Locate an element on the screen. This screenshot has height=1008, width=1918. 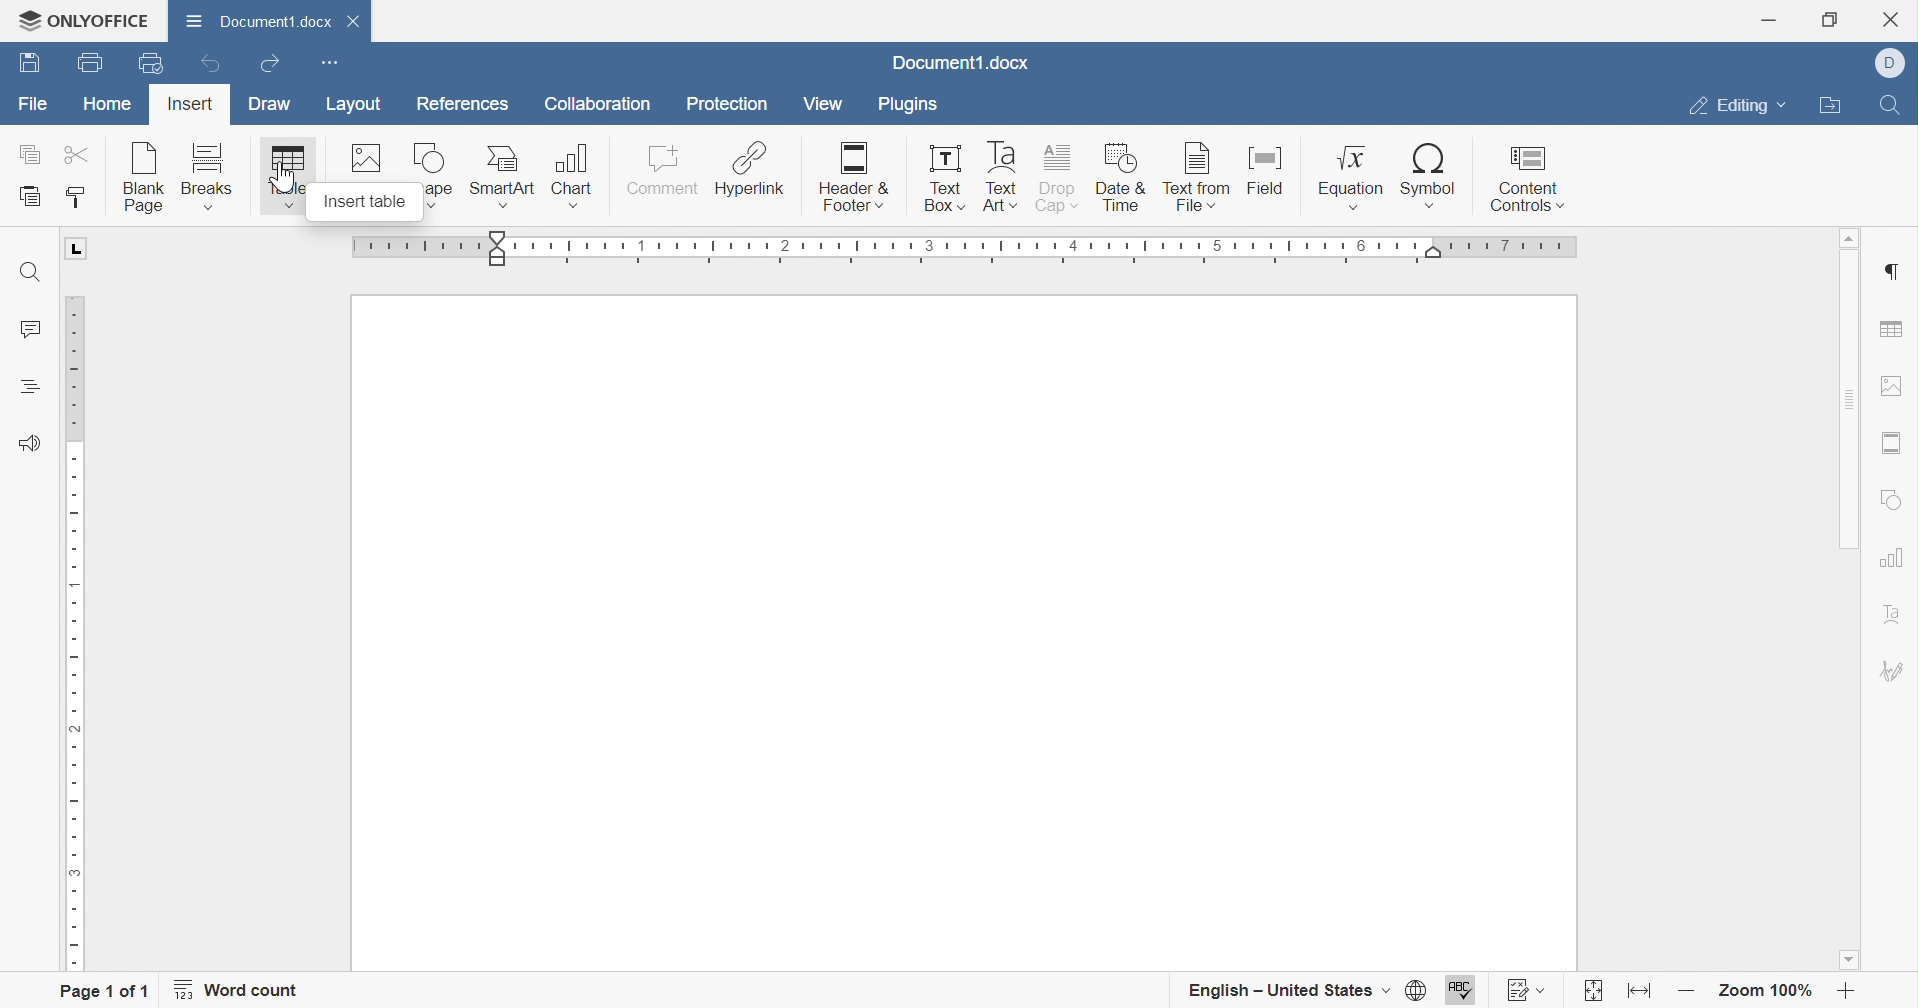
Ruler is located at coordinates (77, 600).